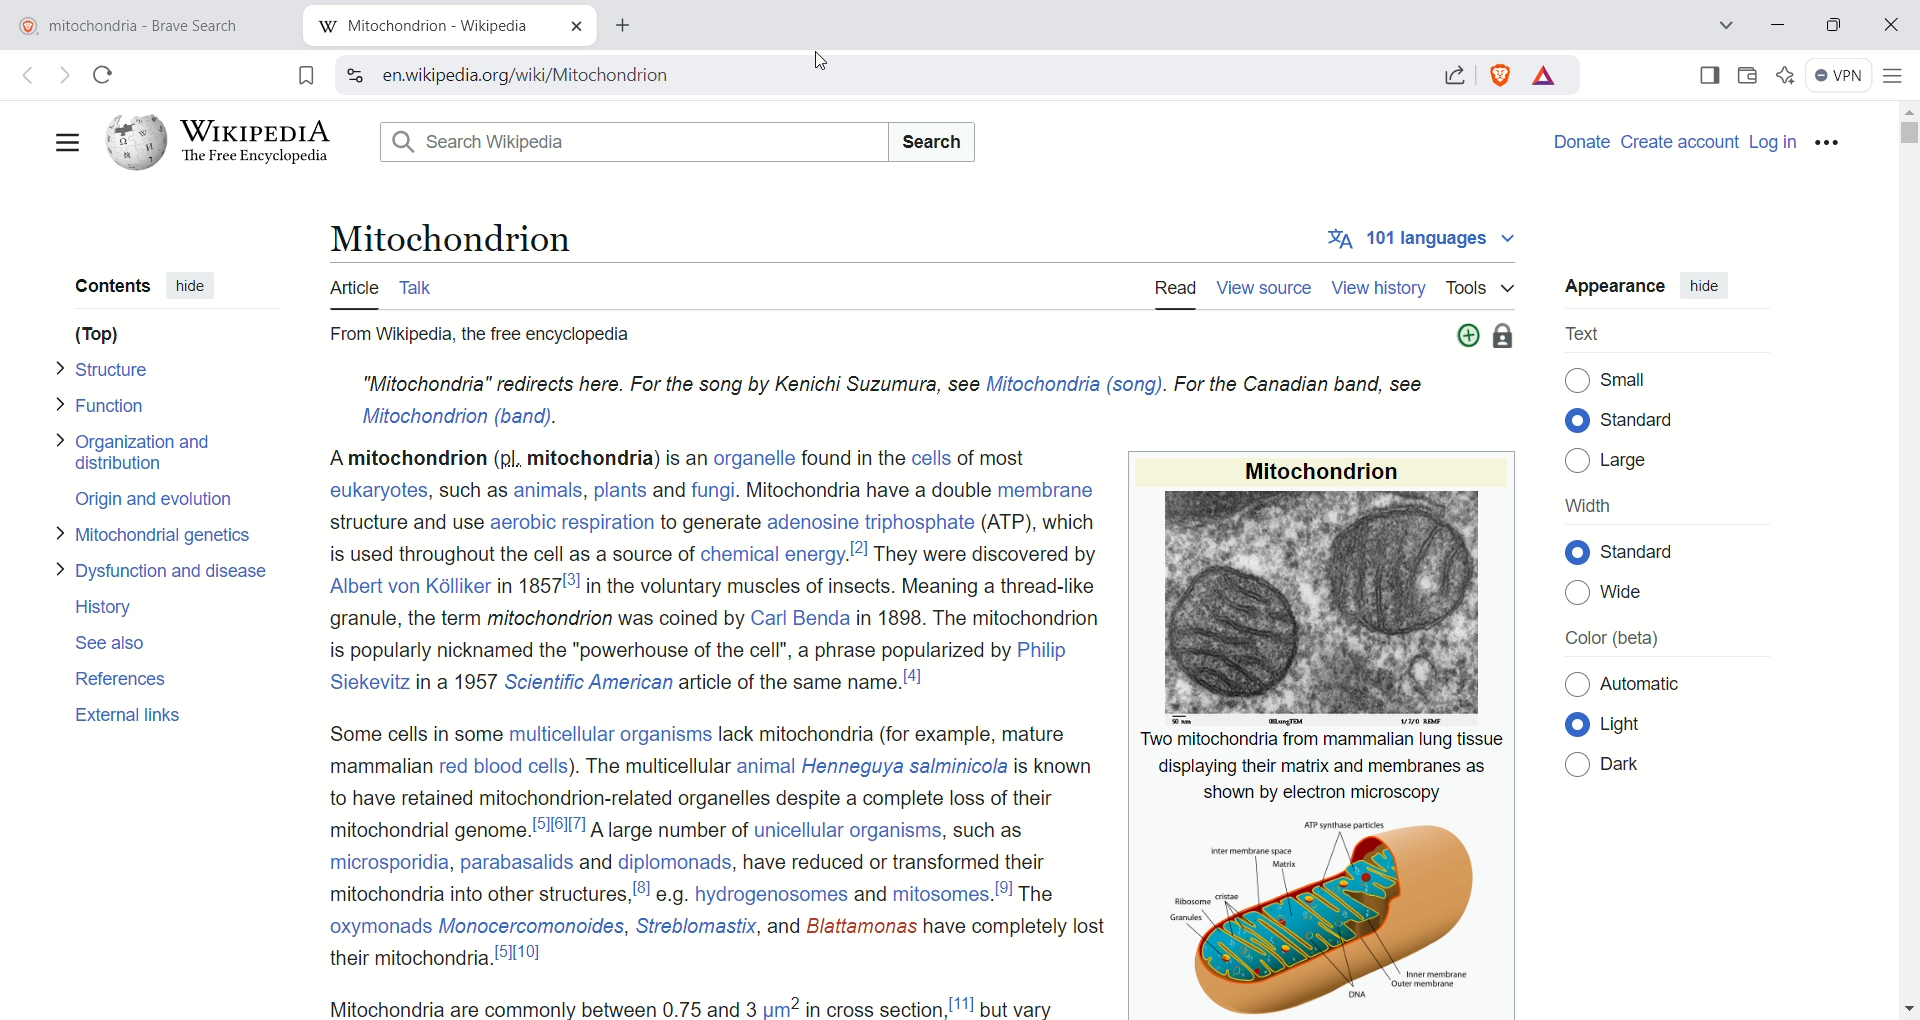  I want to click on Wikipidea logo, so click(220, 141).